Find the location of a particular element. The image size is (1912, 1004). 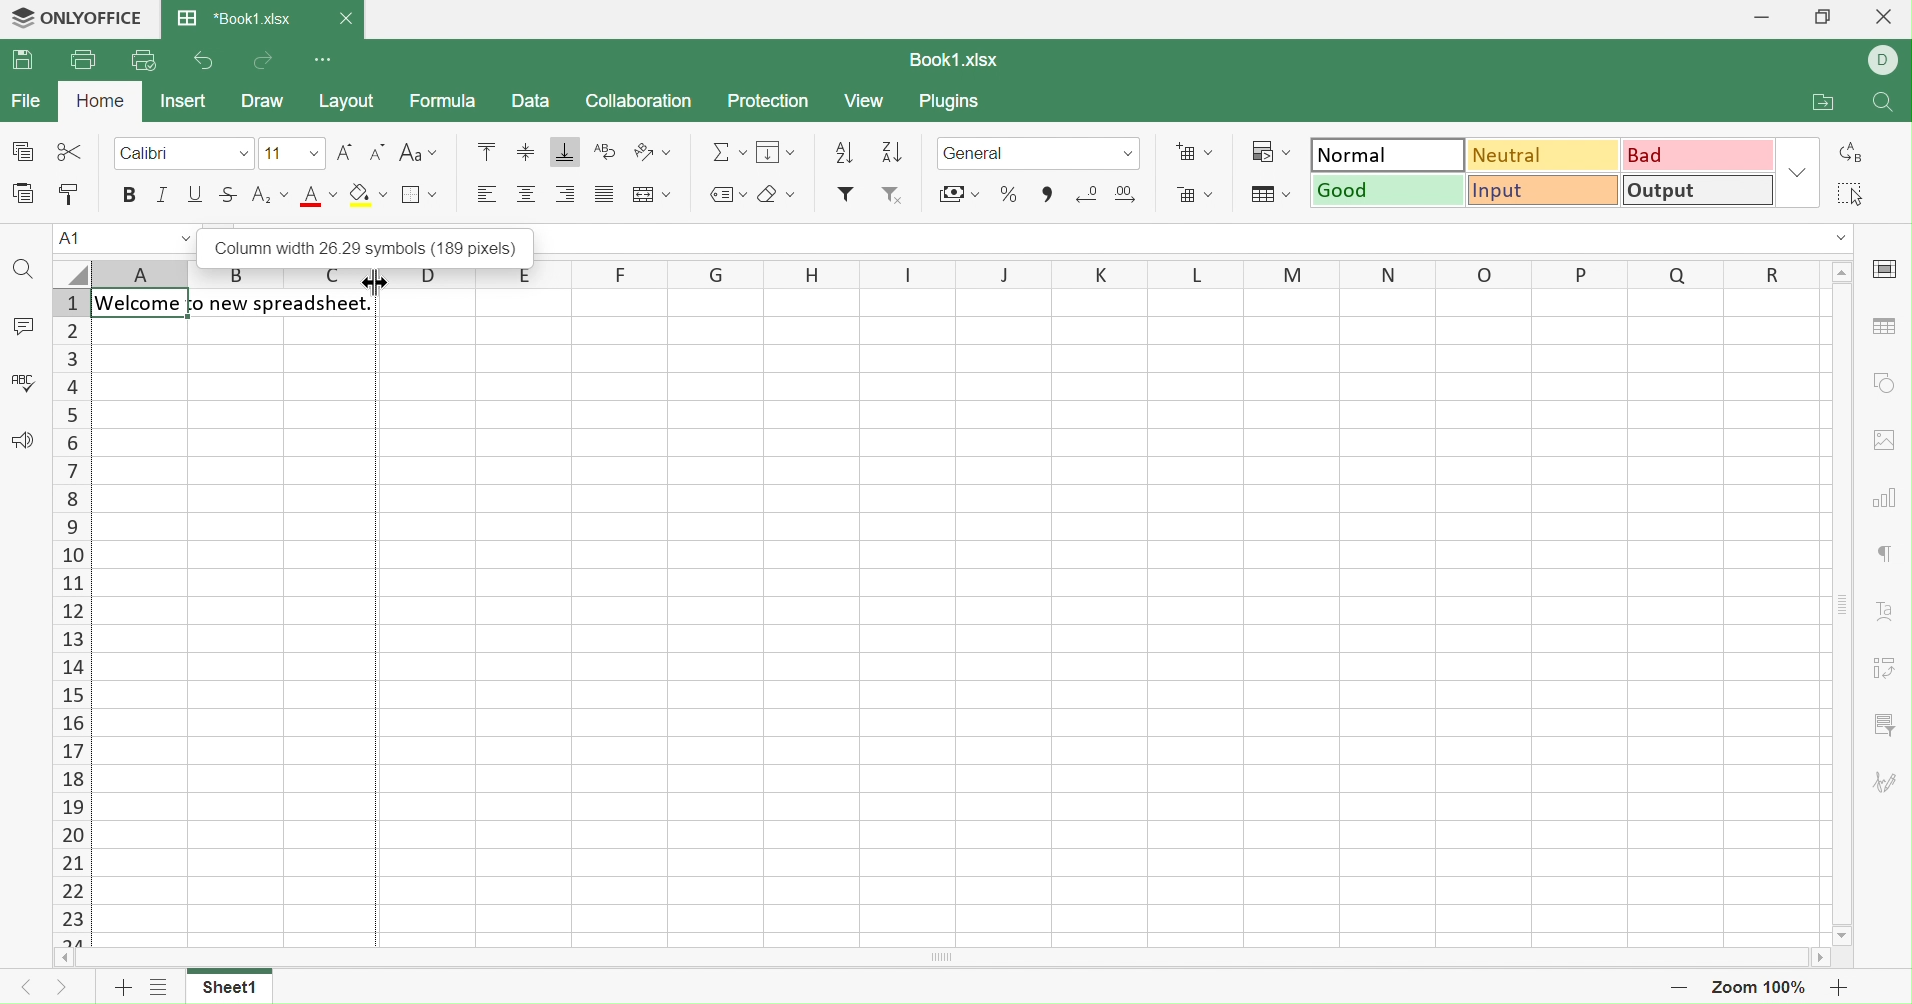

Merge and center is located at coordinates (653, 194).